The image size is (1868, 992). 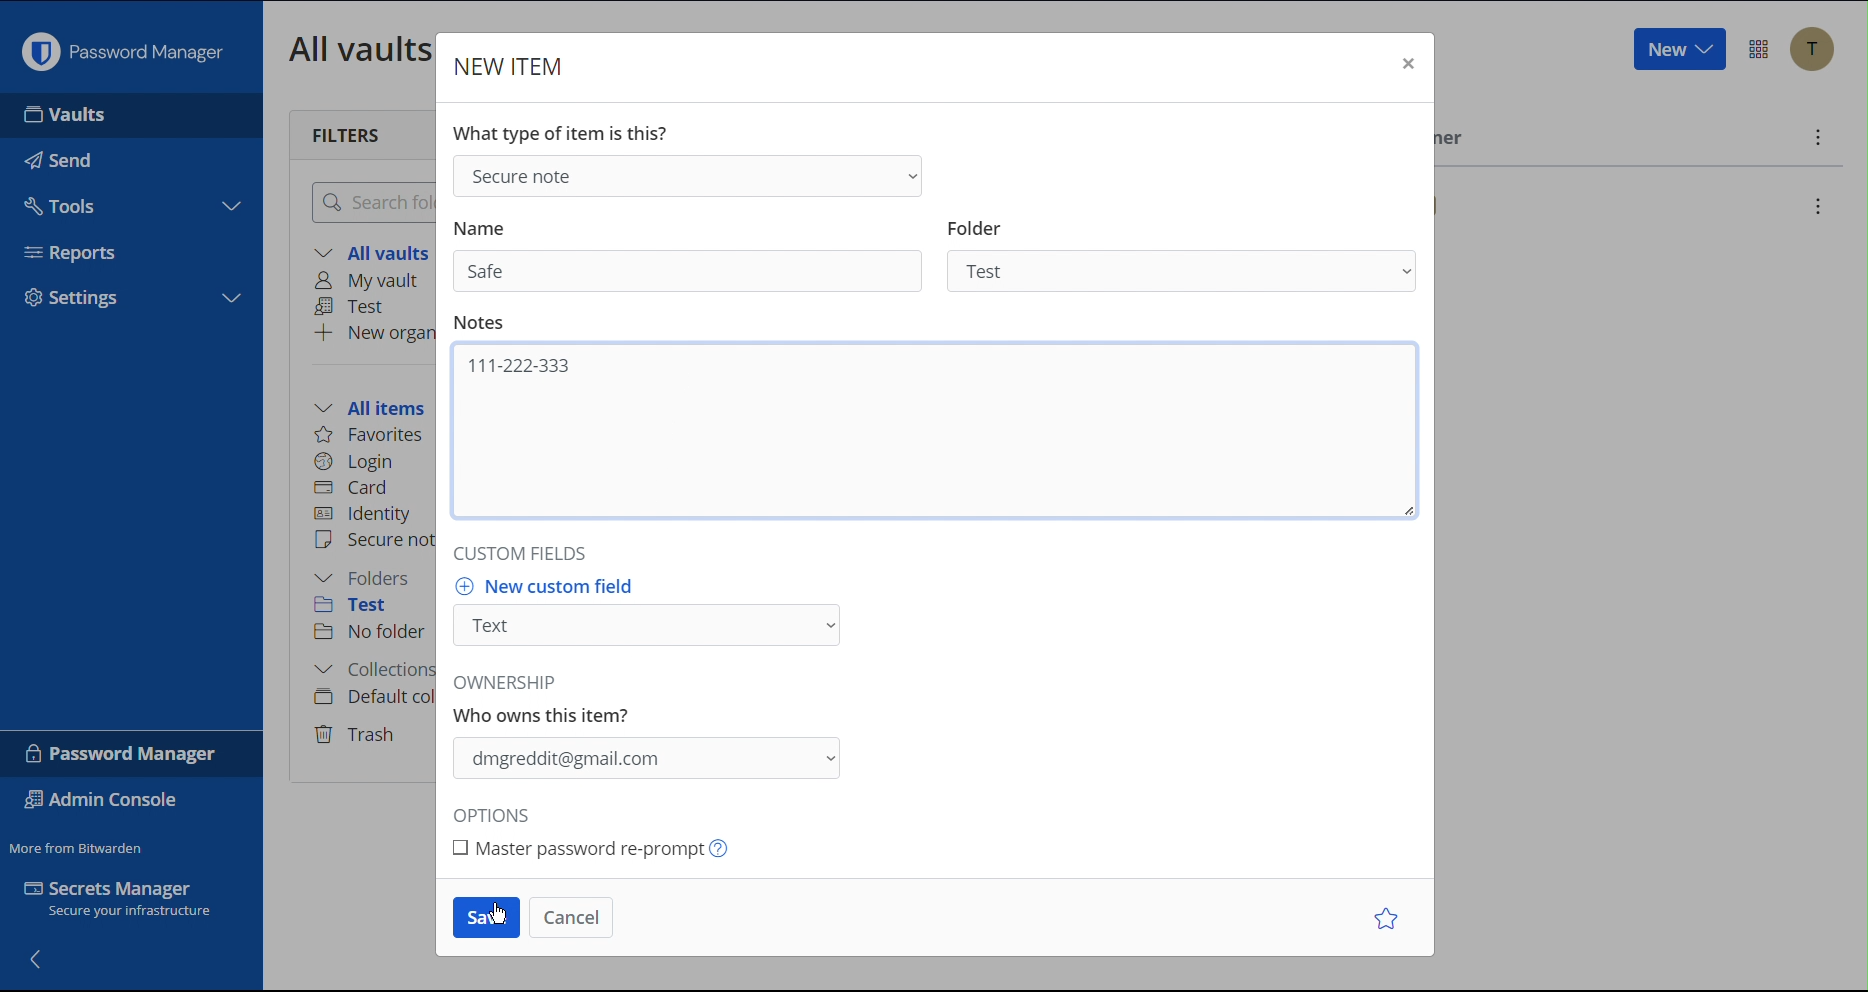 I want to click on Search Folder, so click(x=368, y=201).